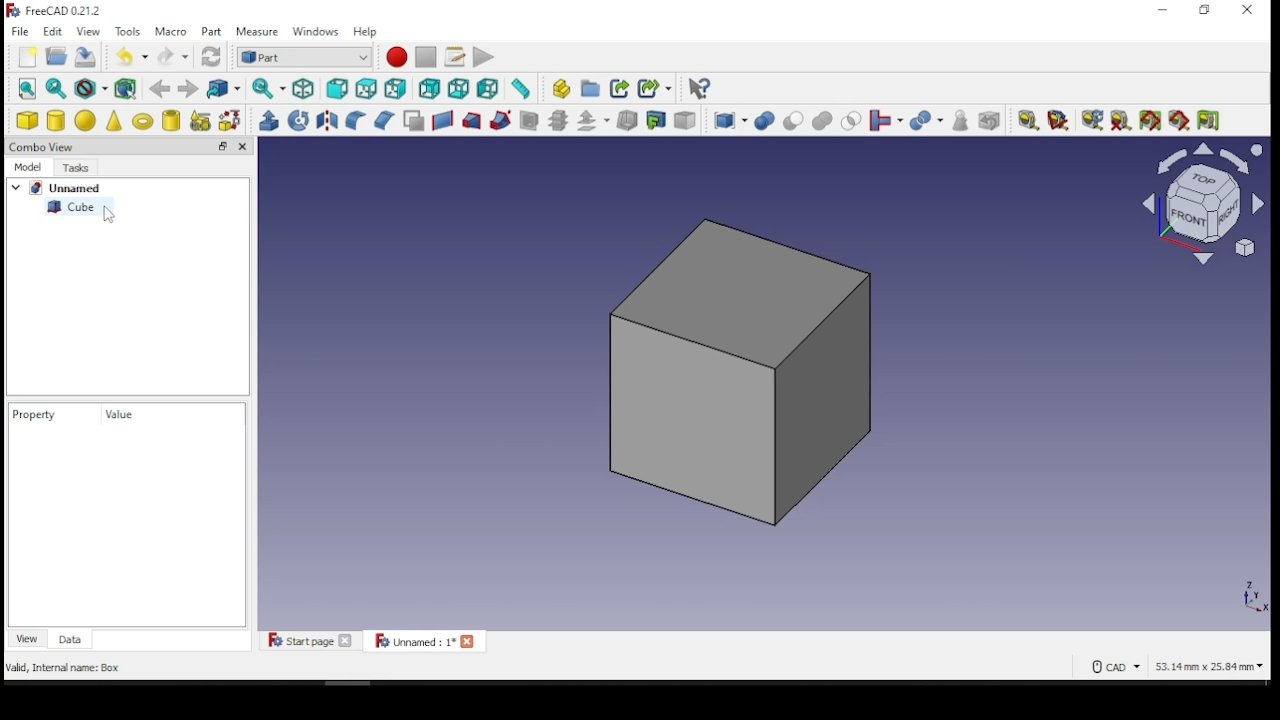 This screenshot has height=720, width=1280. Describe the element at coordinates (1120, 119) in the screenshot. I see `clear all` at that location.